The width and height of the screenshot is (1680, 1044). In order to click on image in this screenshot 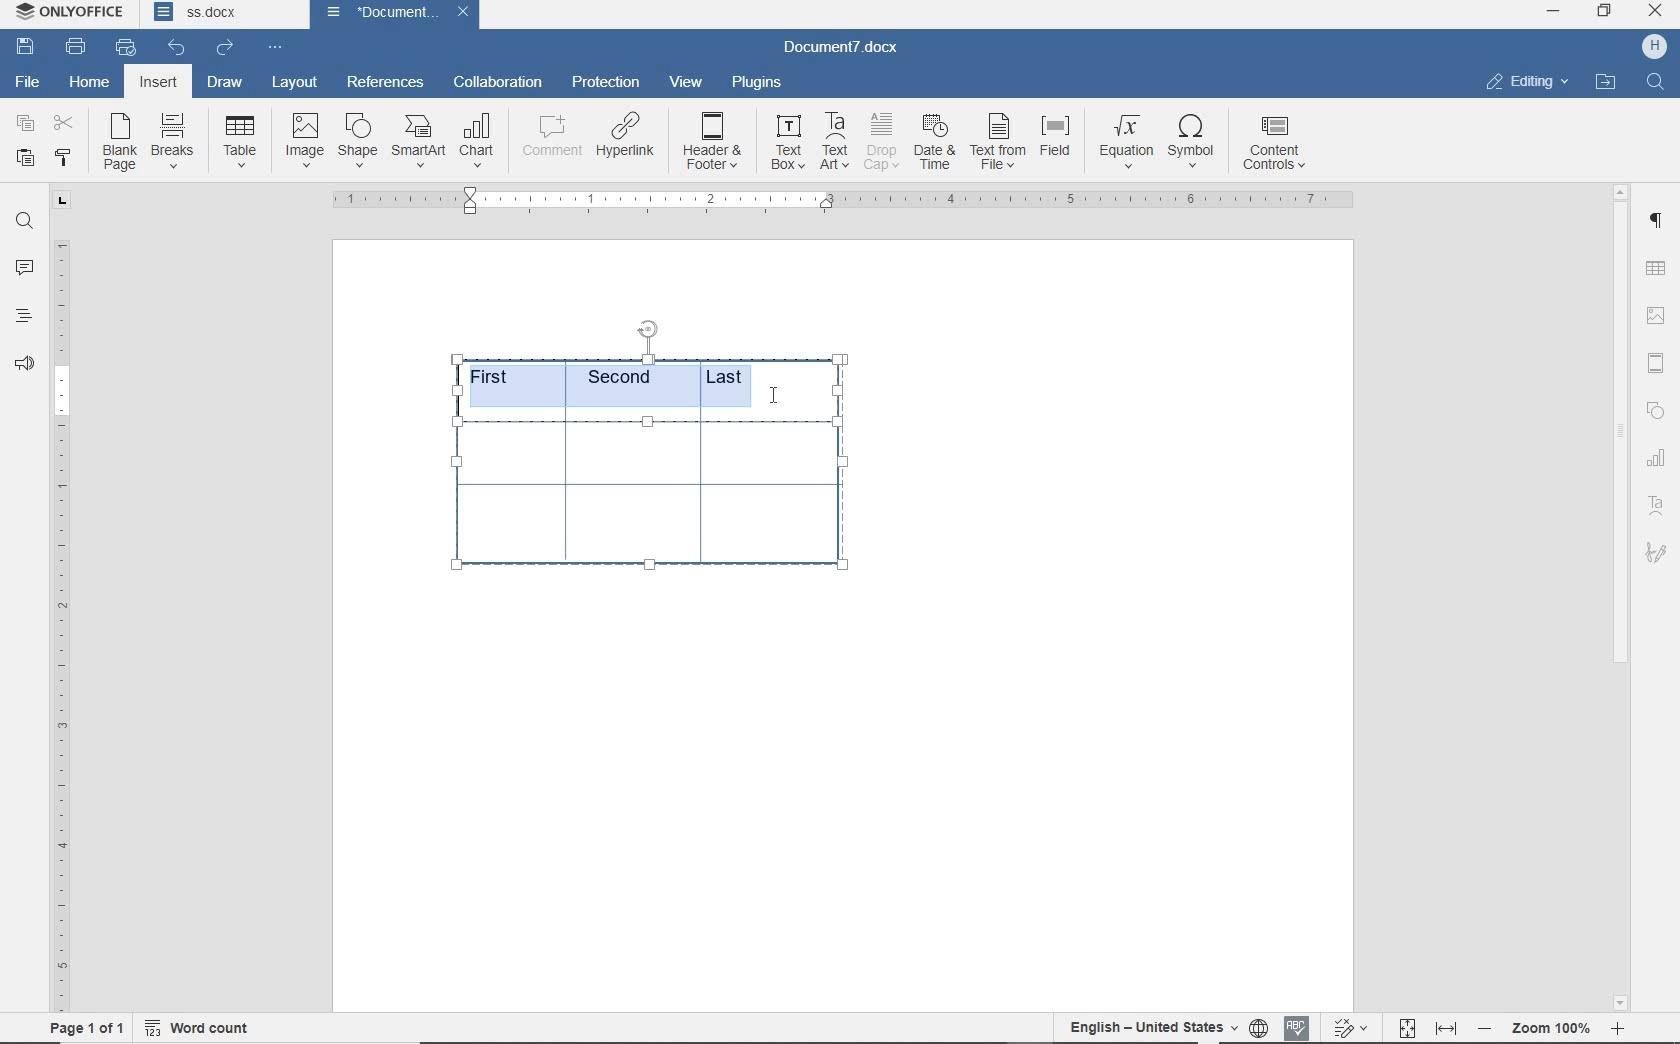, I will do `click(306, 141)`.